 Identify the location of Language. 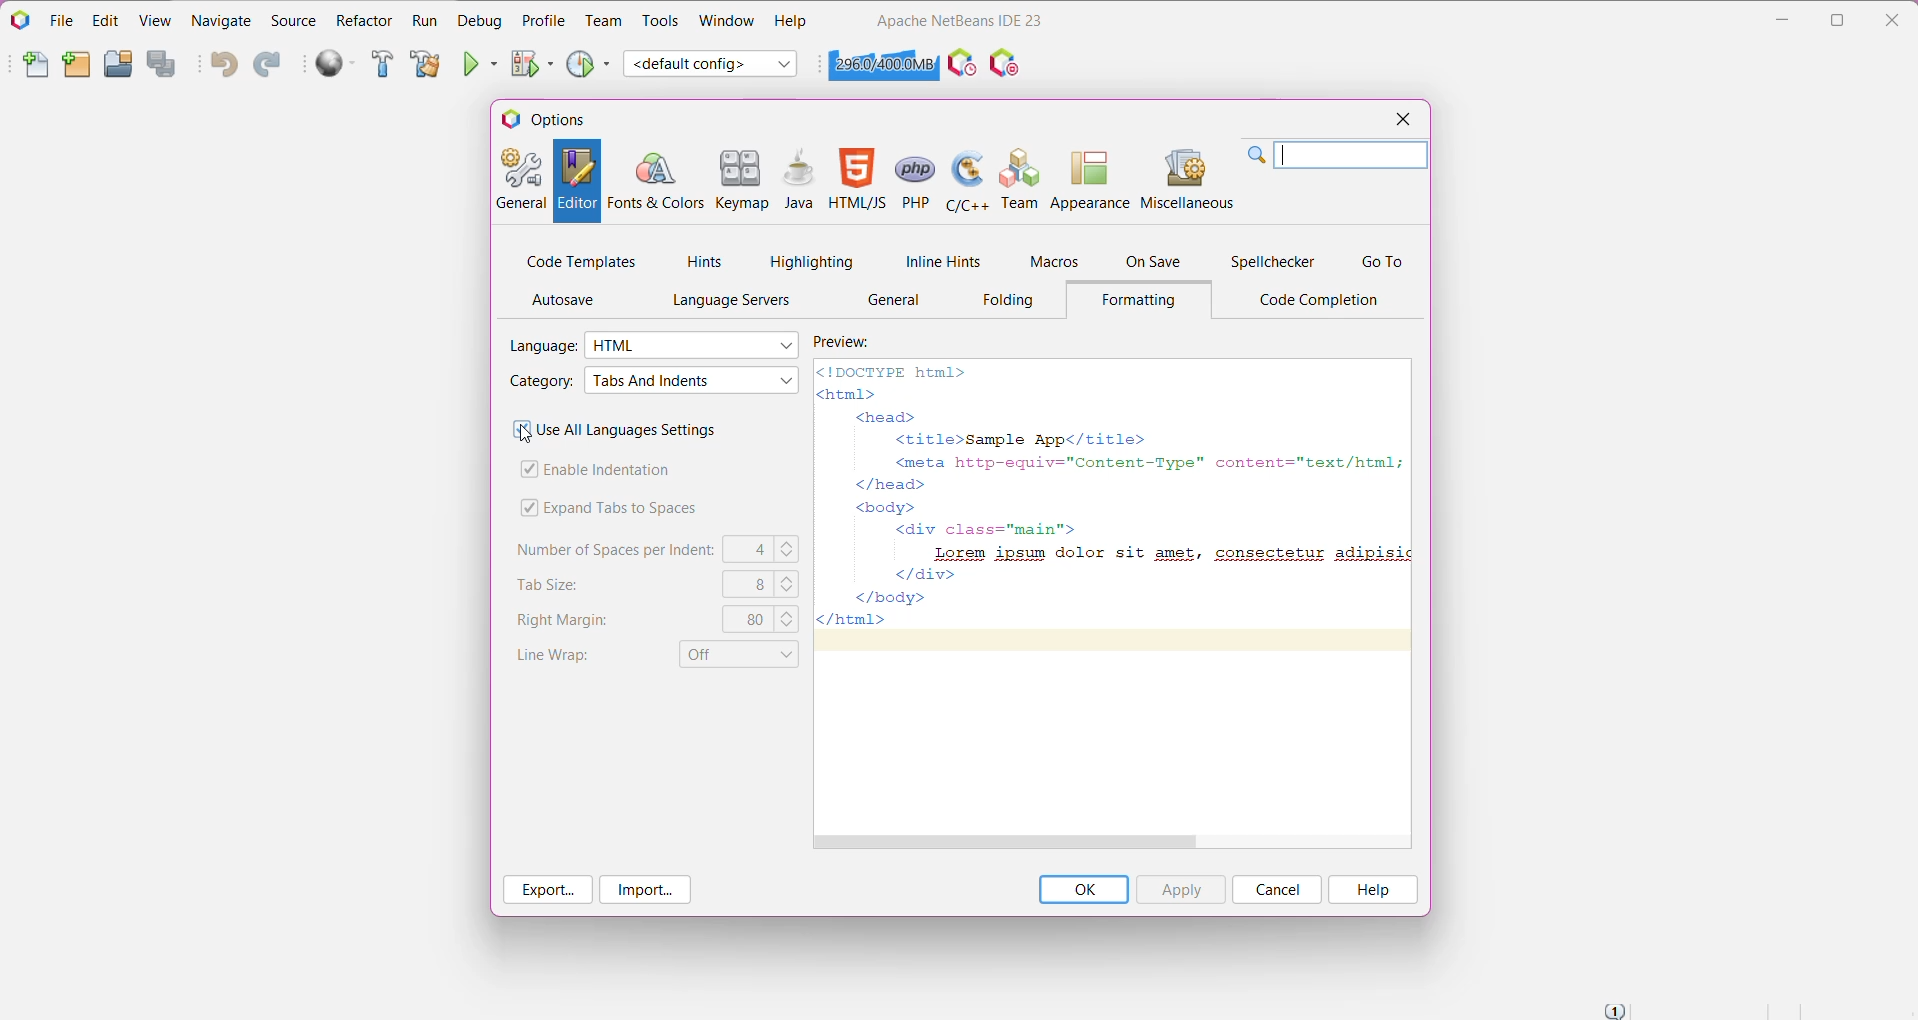
(543, 345).